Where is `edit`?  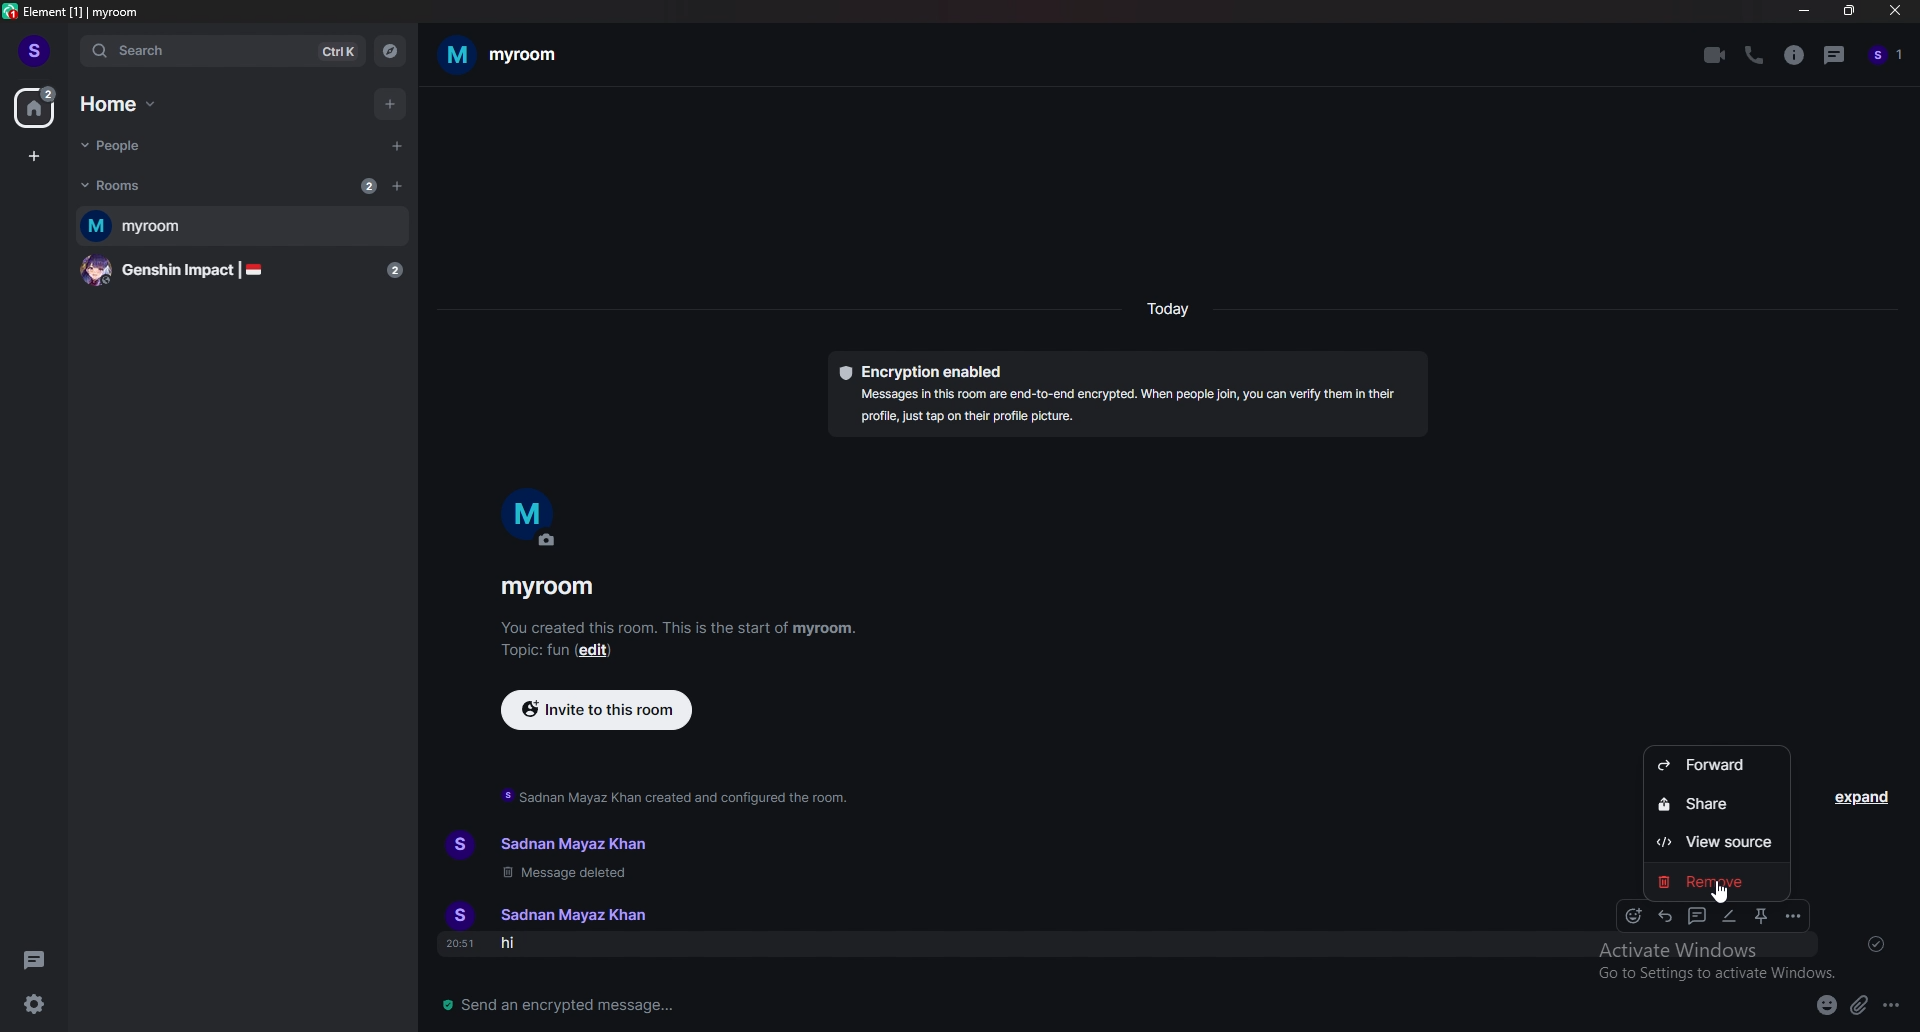 edit is located at coordinates (1730, 916).